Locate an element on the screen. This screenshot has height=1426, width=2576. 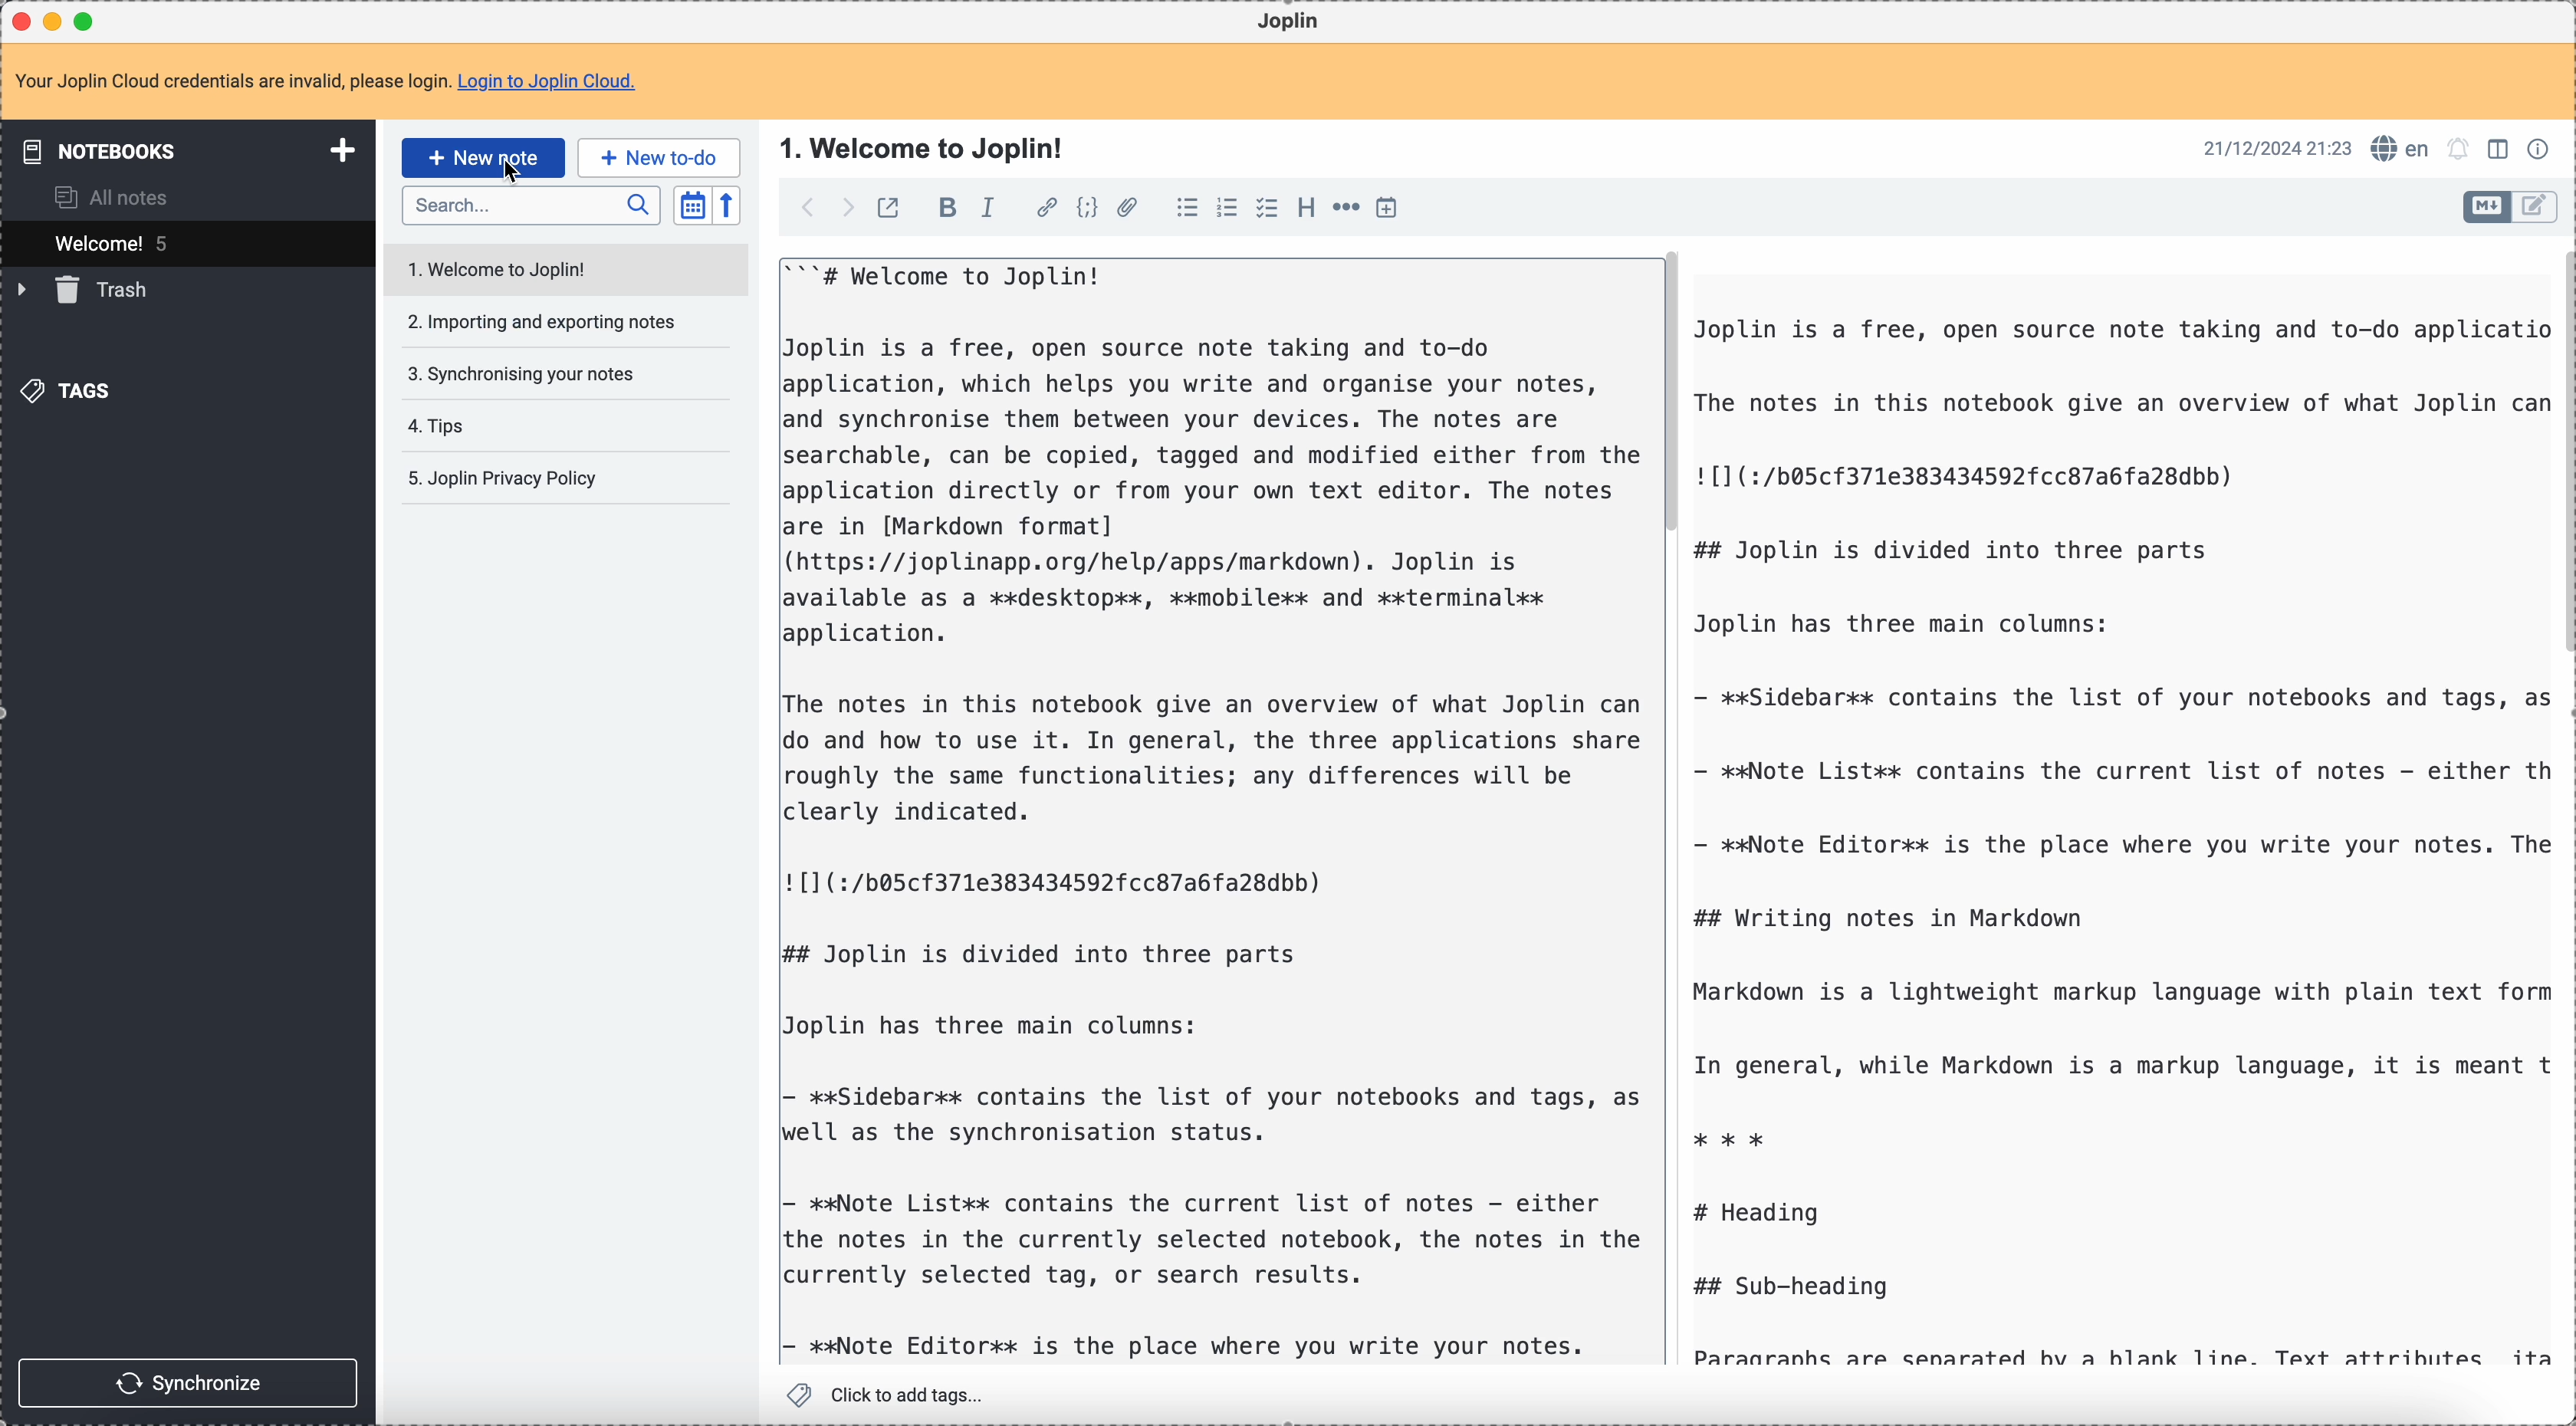
welcome is located at coordinates (187, 243).